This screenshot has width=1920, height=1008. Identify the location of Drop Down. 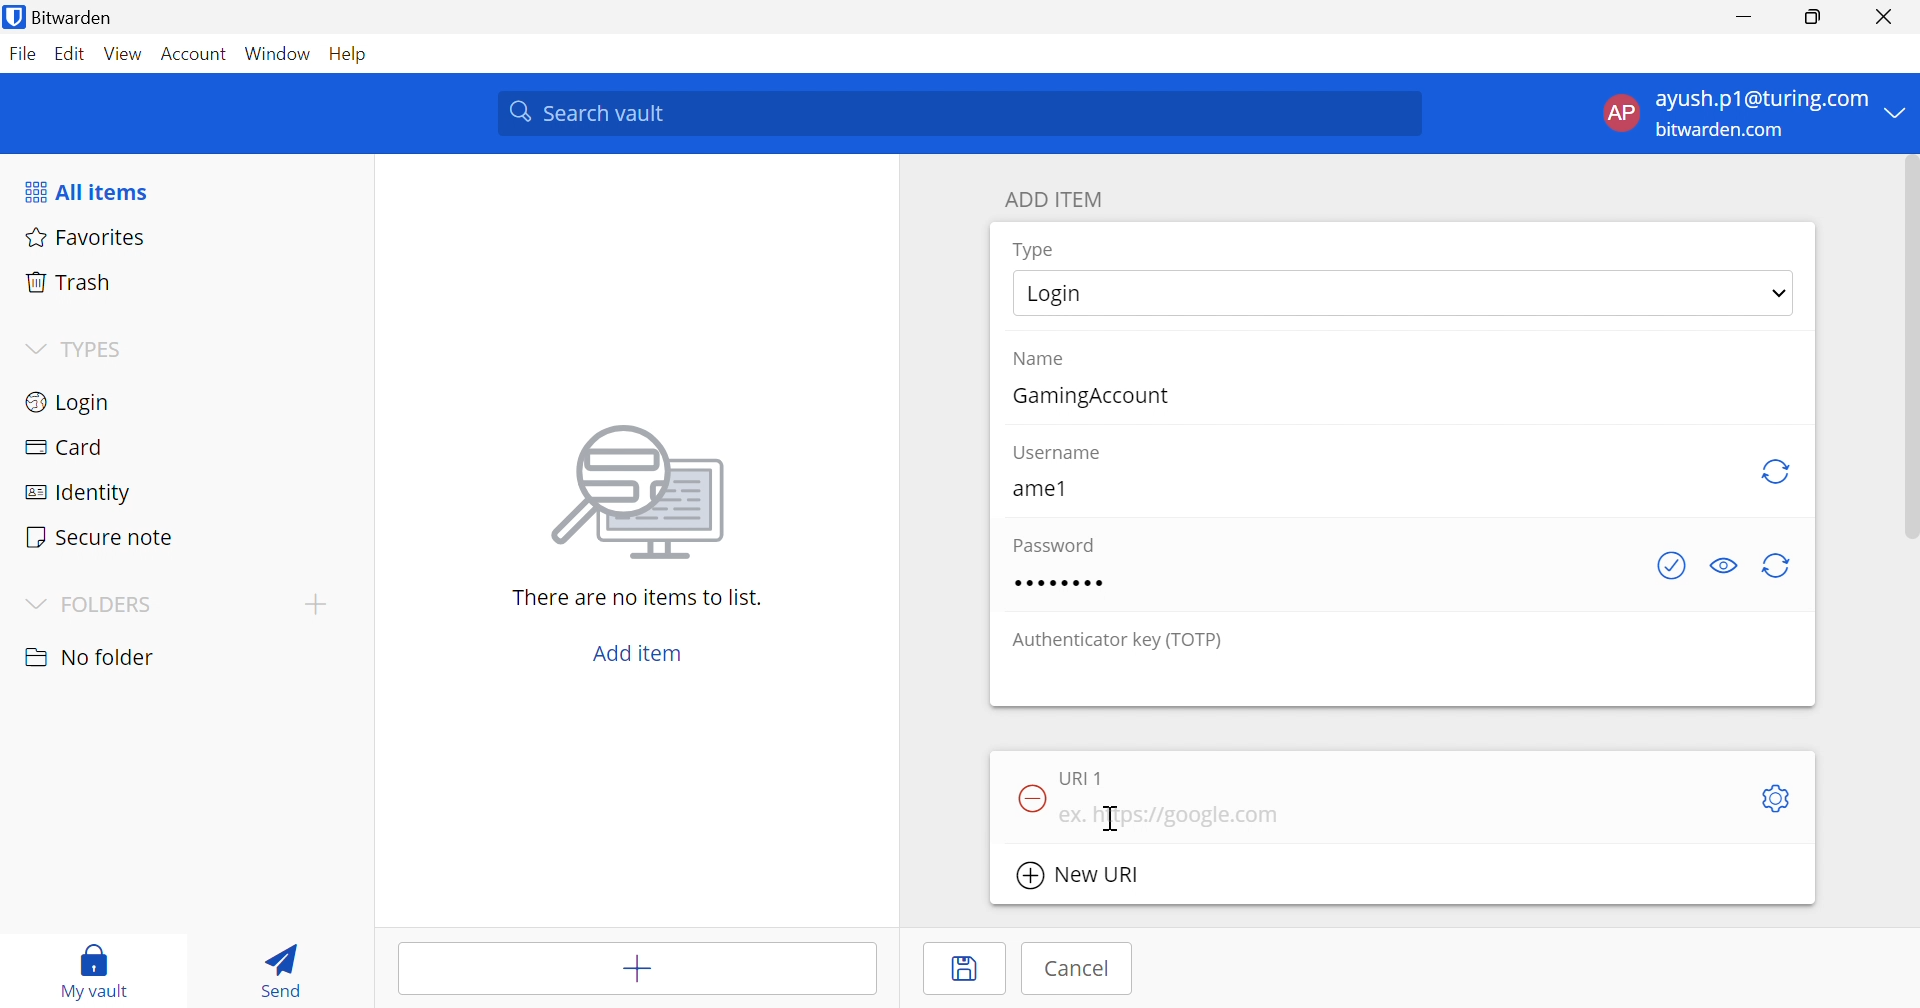
(31, 603).